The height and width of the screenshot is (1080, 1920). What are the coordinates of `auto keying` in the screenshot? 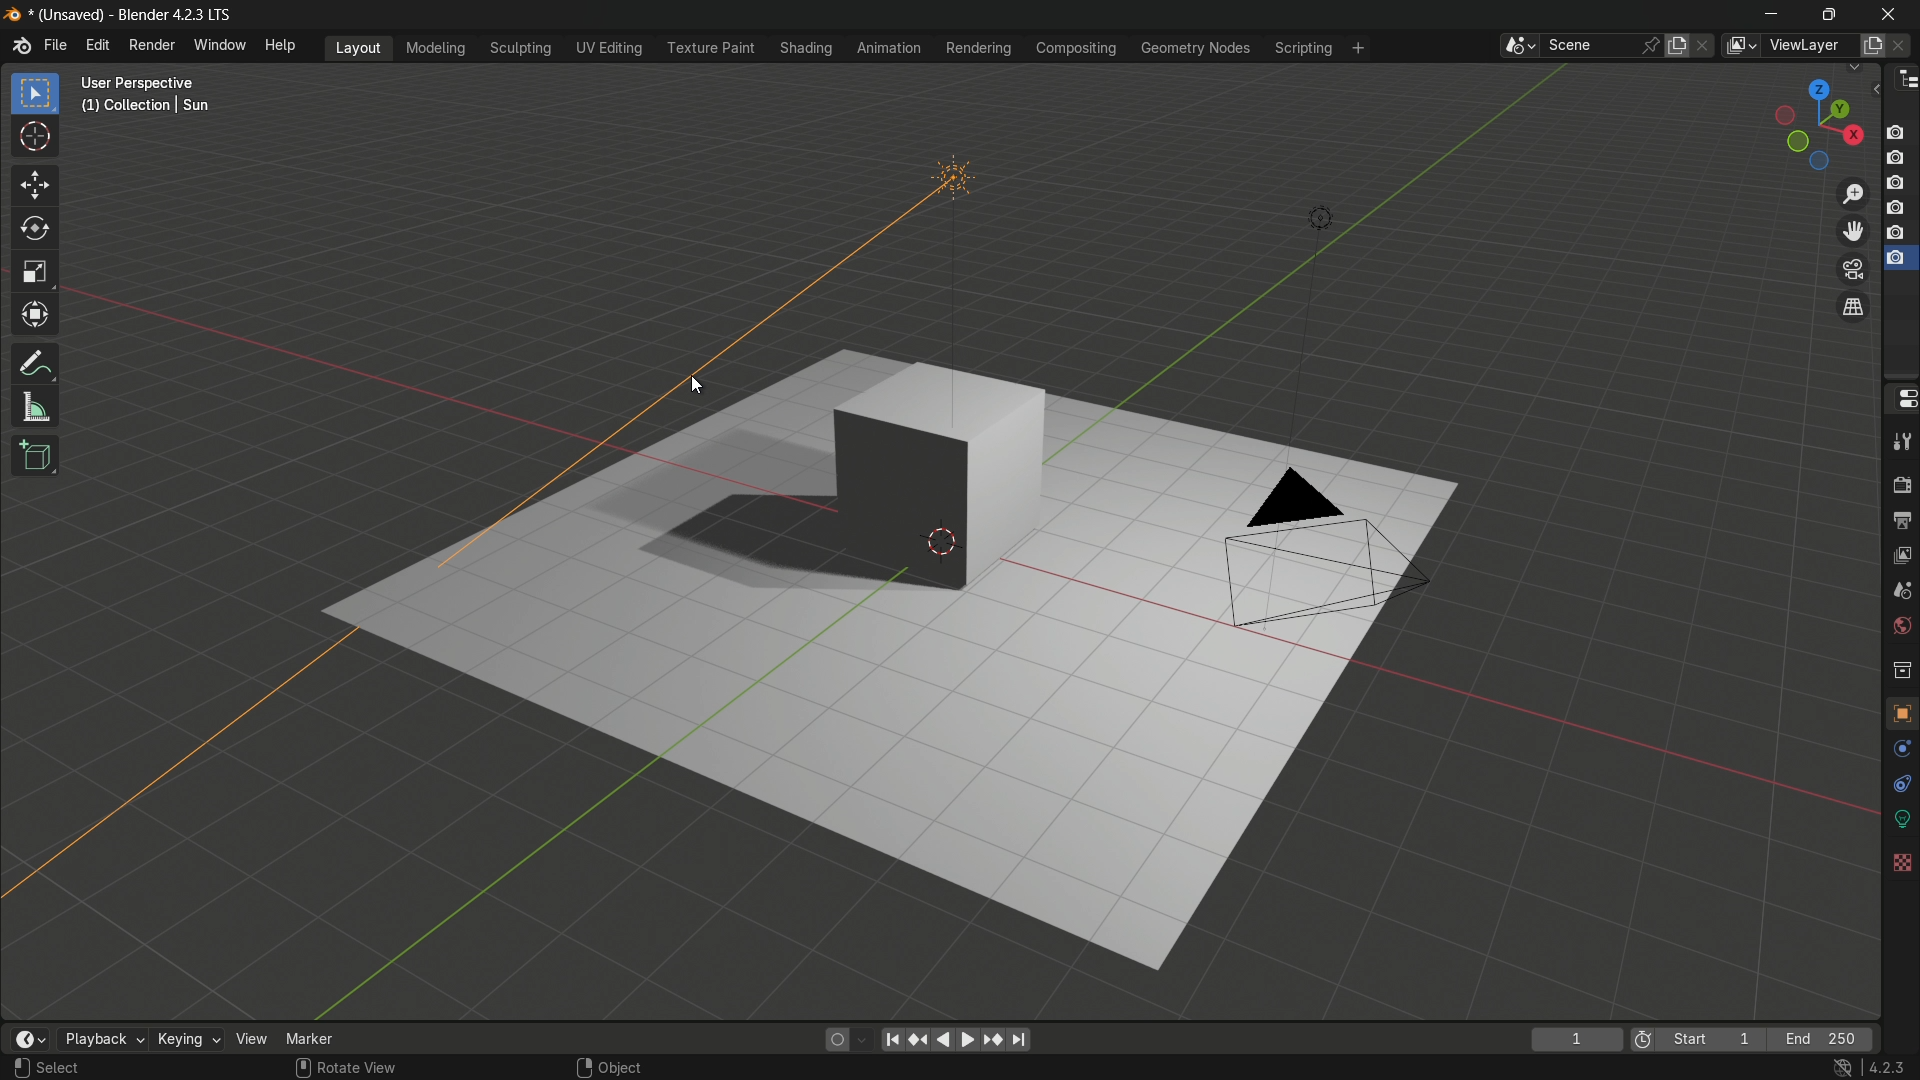 It's located at (833, 1041).